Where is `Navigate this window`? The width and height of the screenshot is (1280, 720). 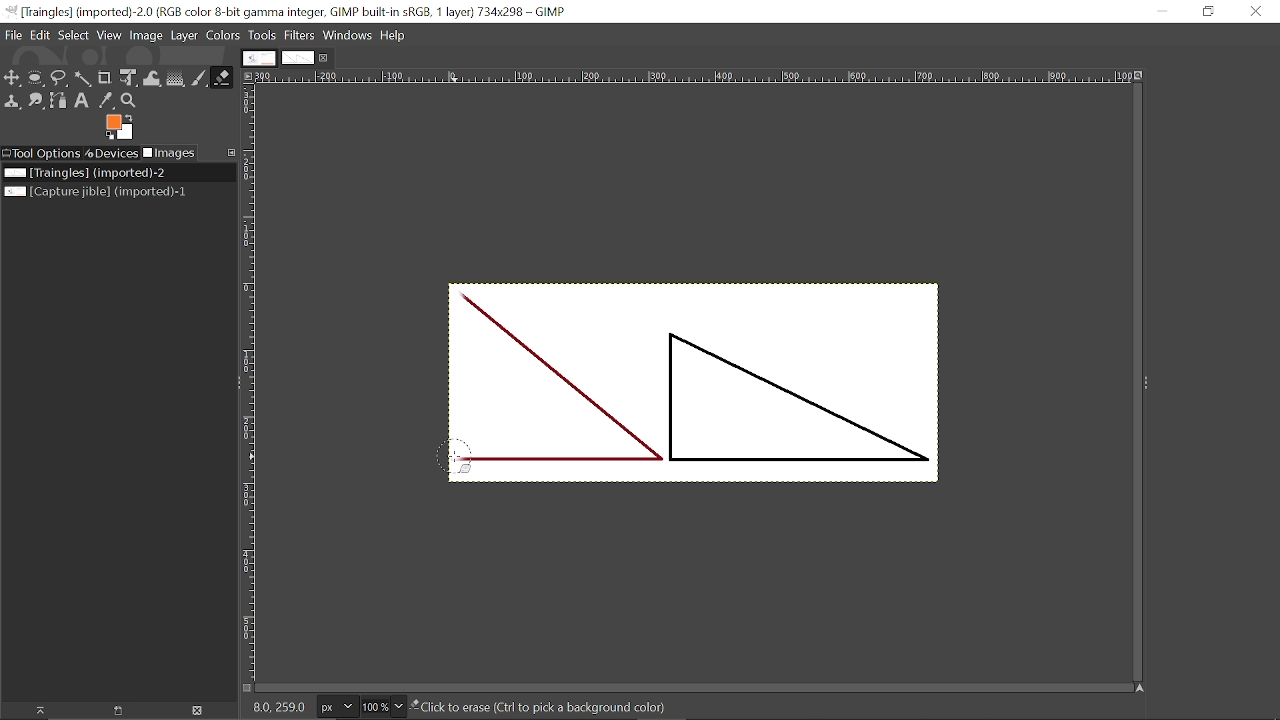 Navigate this window is located at coordinates (1141, 688).